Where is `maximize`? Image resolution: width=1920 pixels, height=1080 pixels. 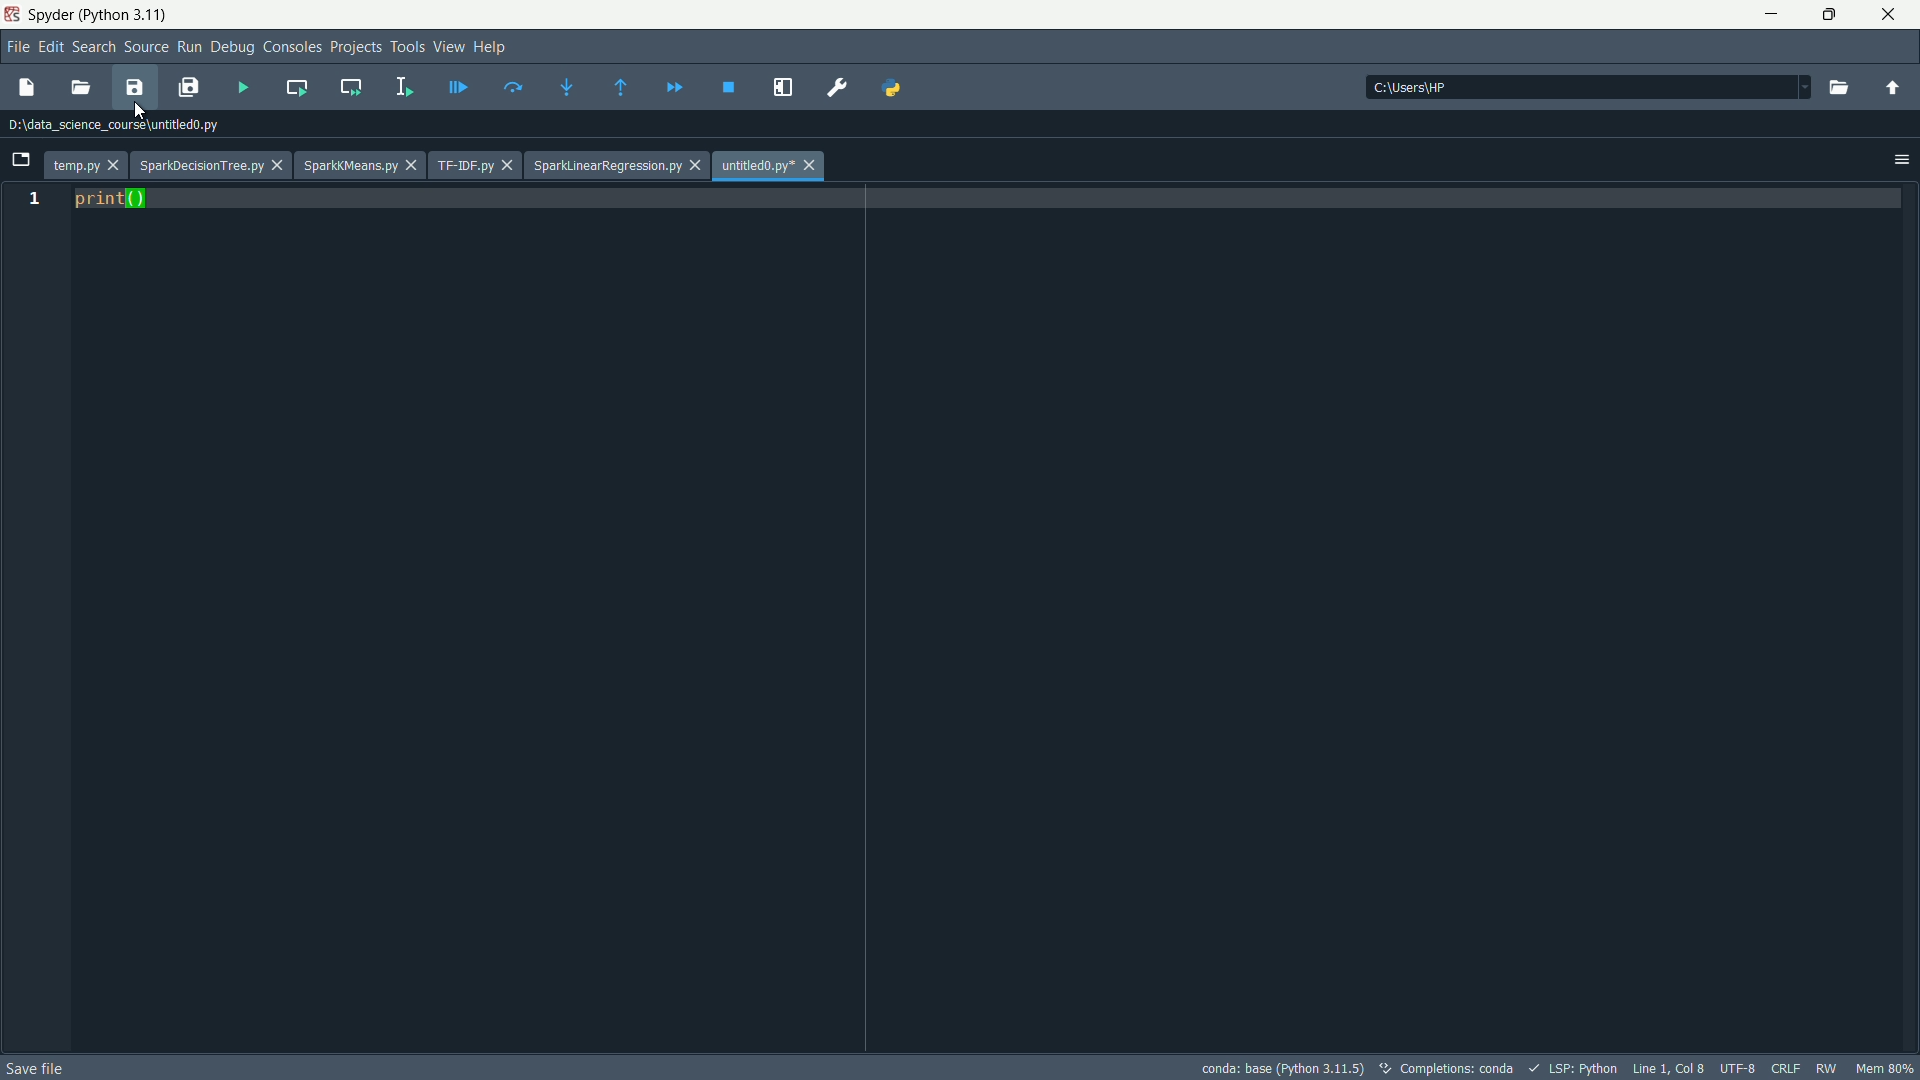
maximize is located at coordinates (1834, 15).